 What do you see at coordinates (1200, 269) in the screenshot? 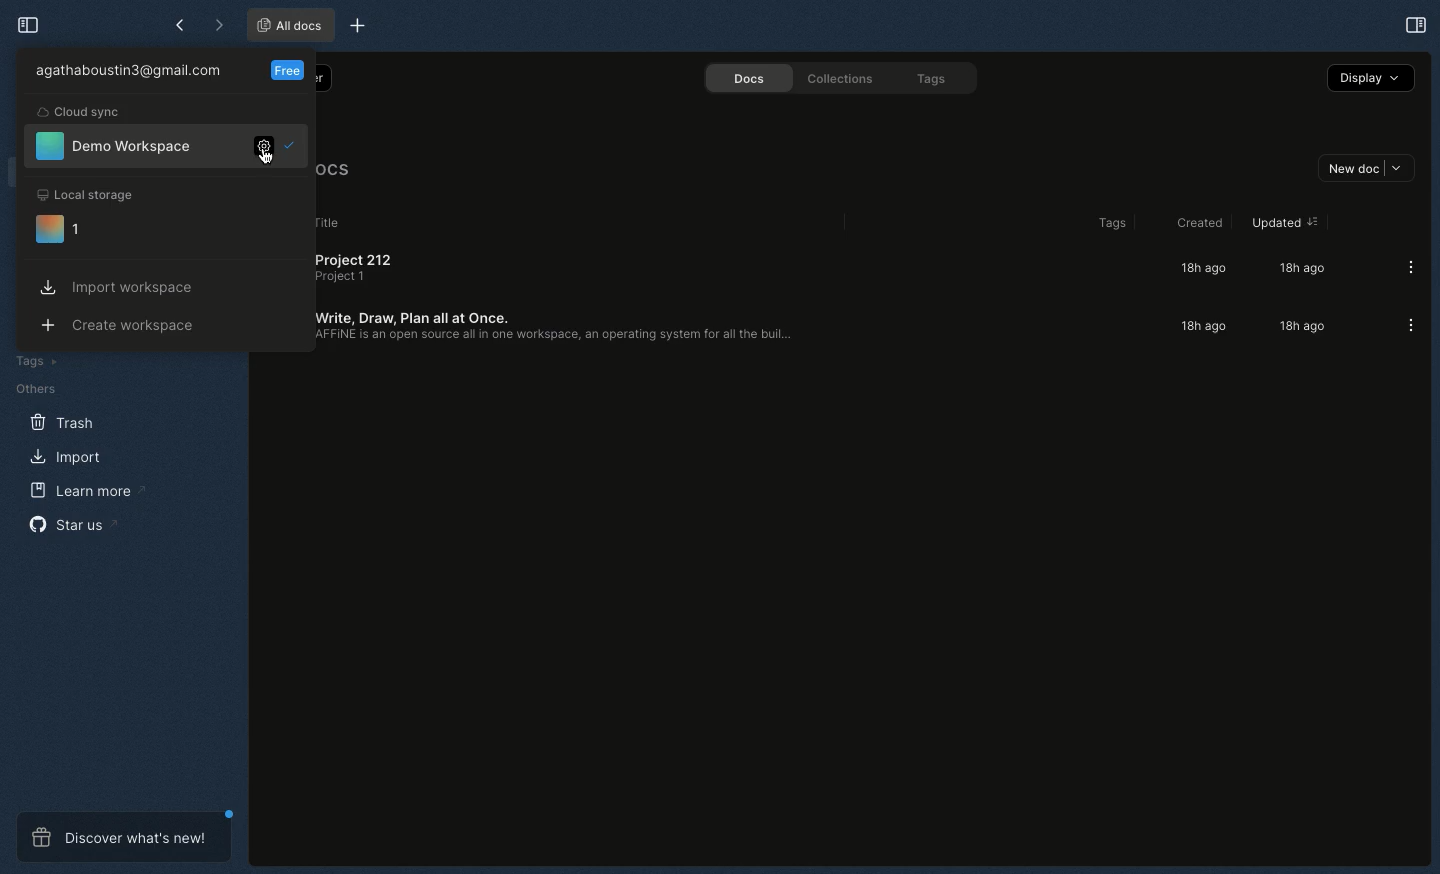
I see `18h ago` at bounding box center [1200, 269].